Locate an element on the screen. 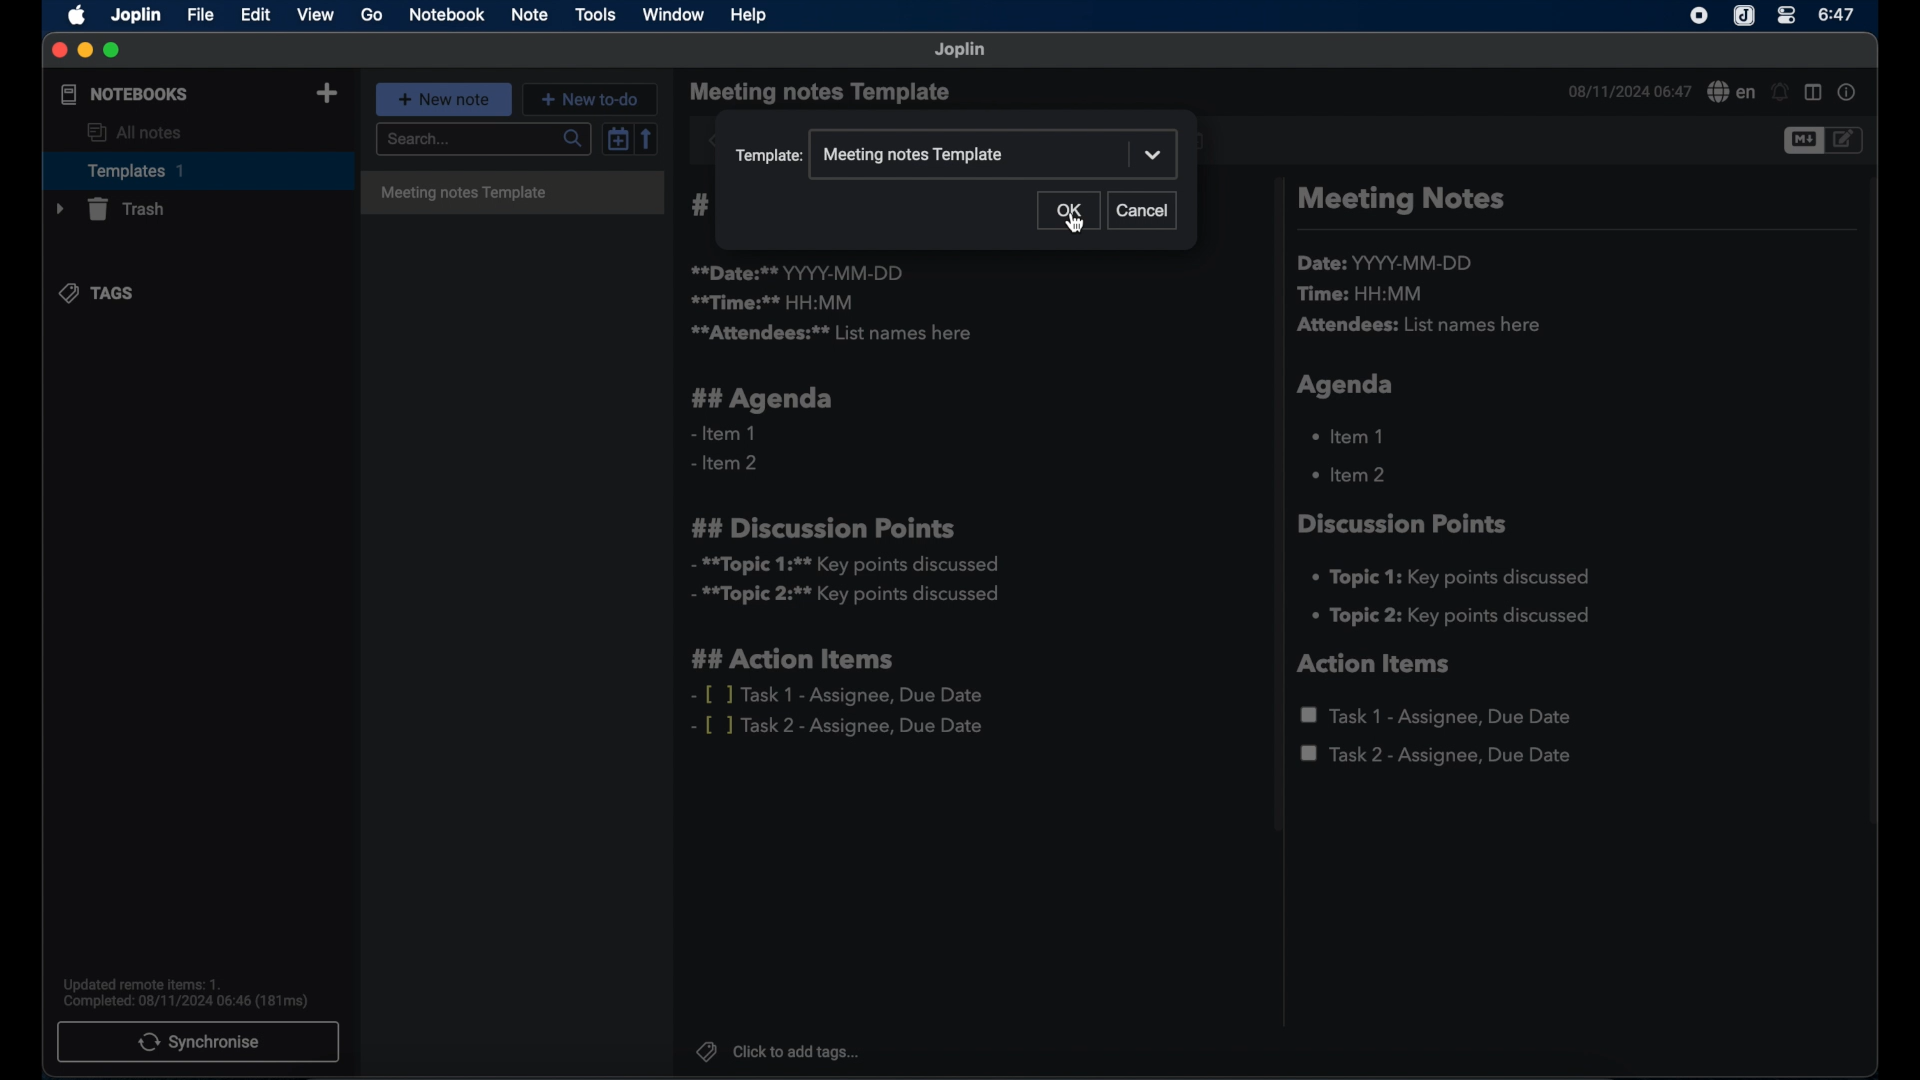  - item 2 is located at coordinates (726, 464).